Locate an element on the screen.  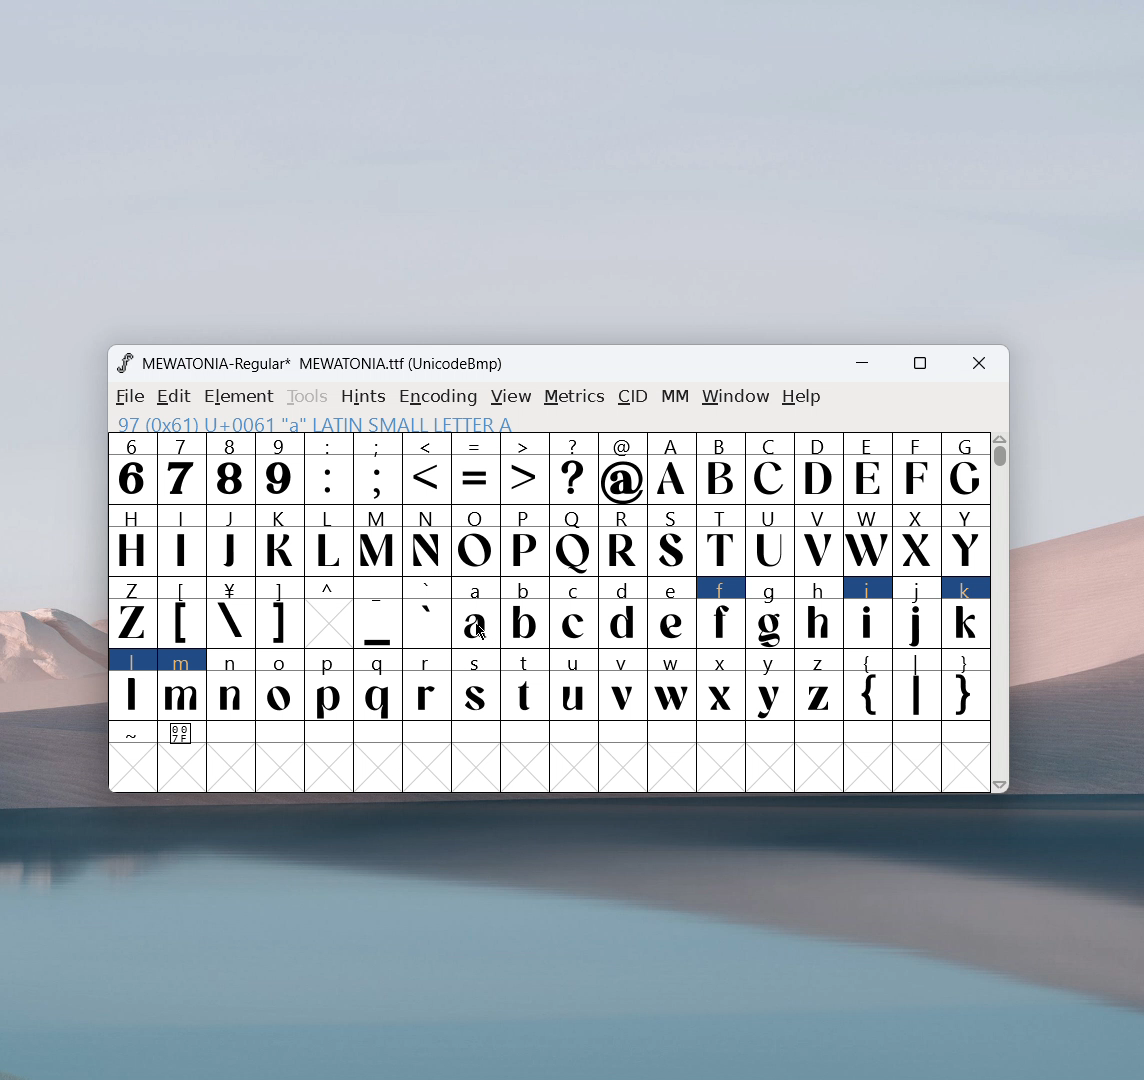
f is located at coordinates (722, 612).